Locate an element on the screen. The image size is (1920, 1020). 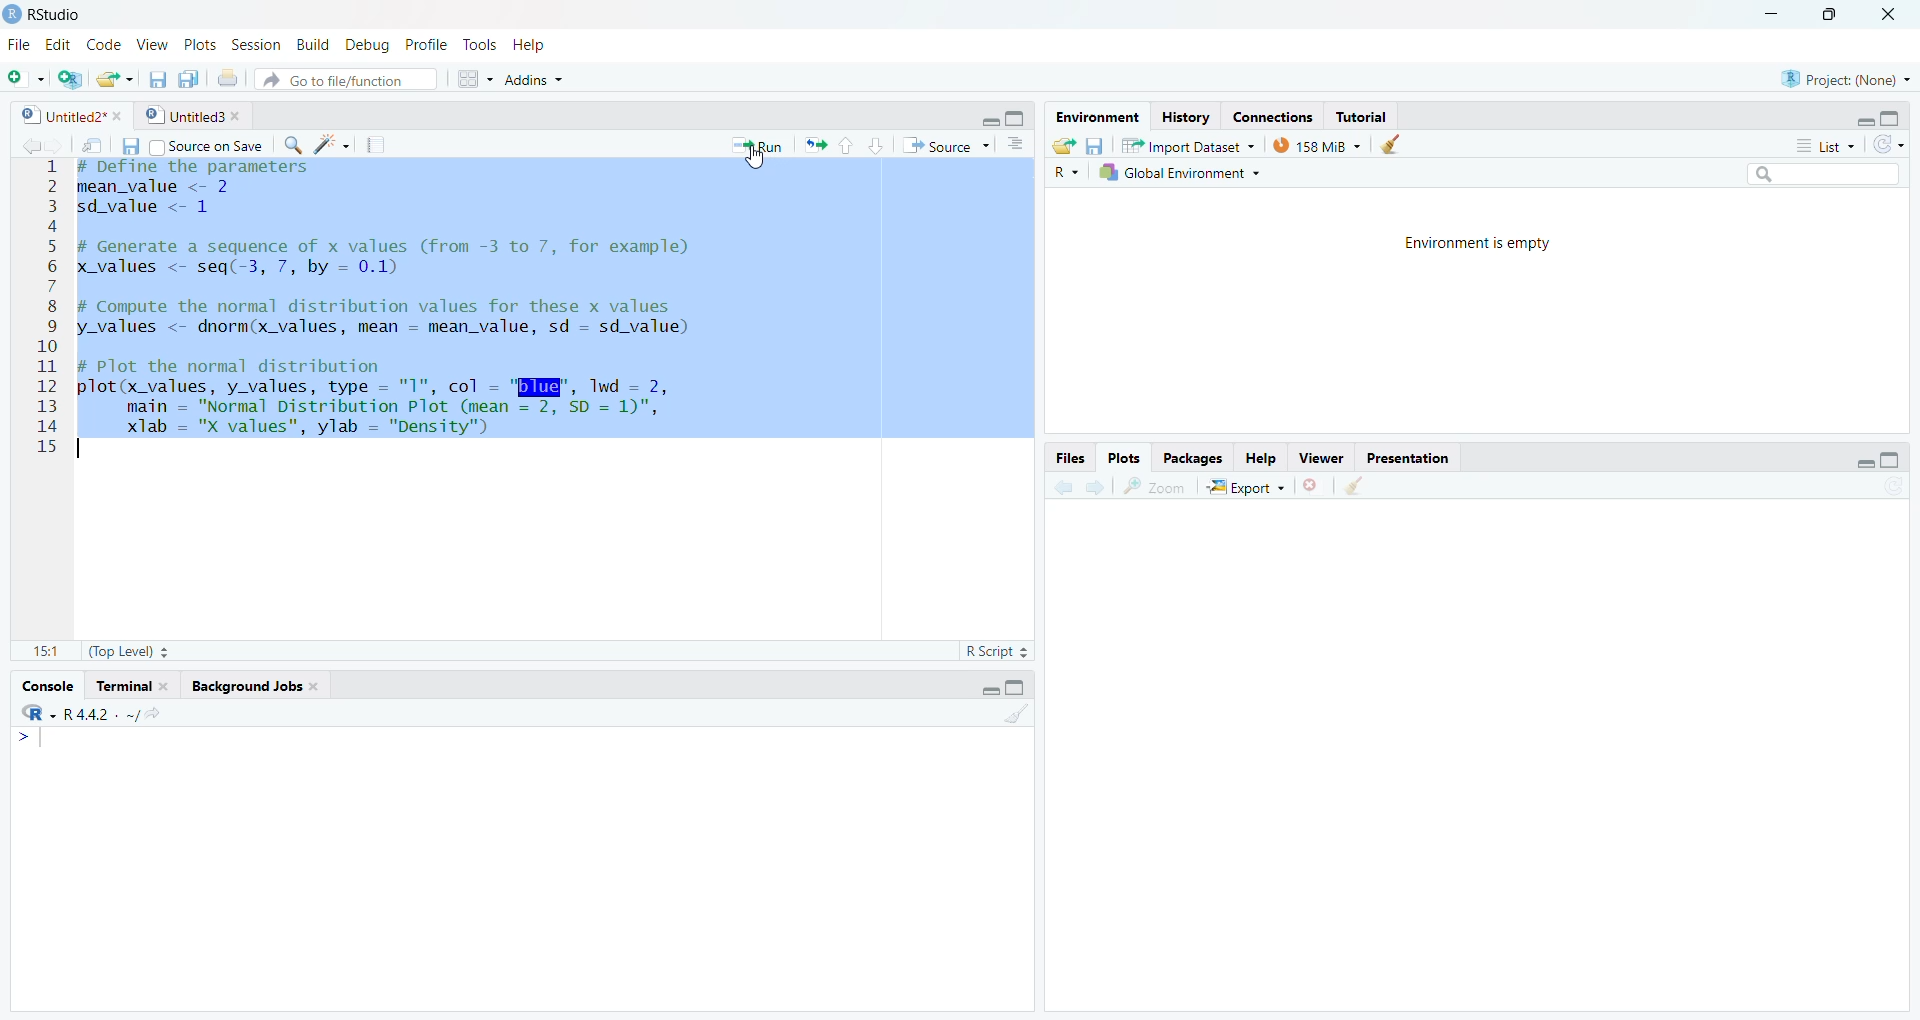
~ Addins ~ is located at coordinates (538, 82).